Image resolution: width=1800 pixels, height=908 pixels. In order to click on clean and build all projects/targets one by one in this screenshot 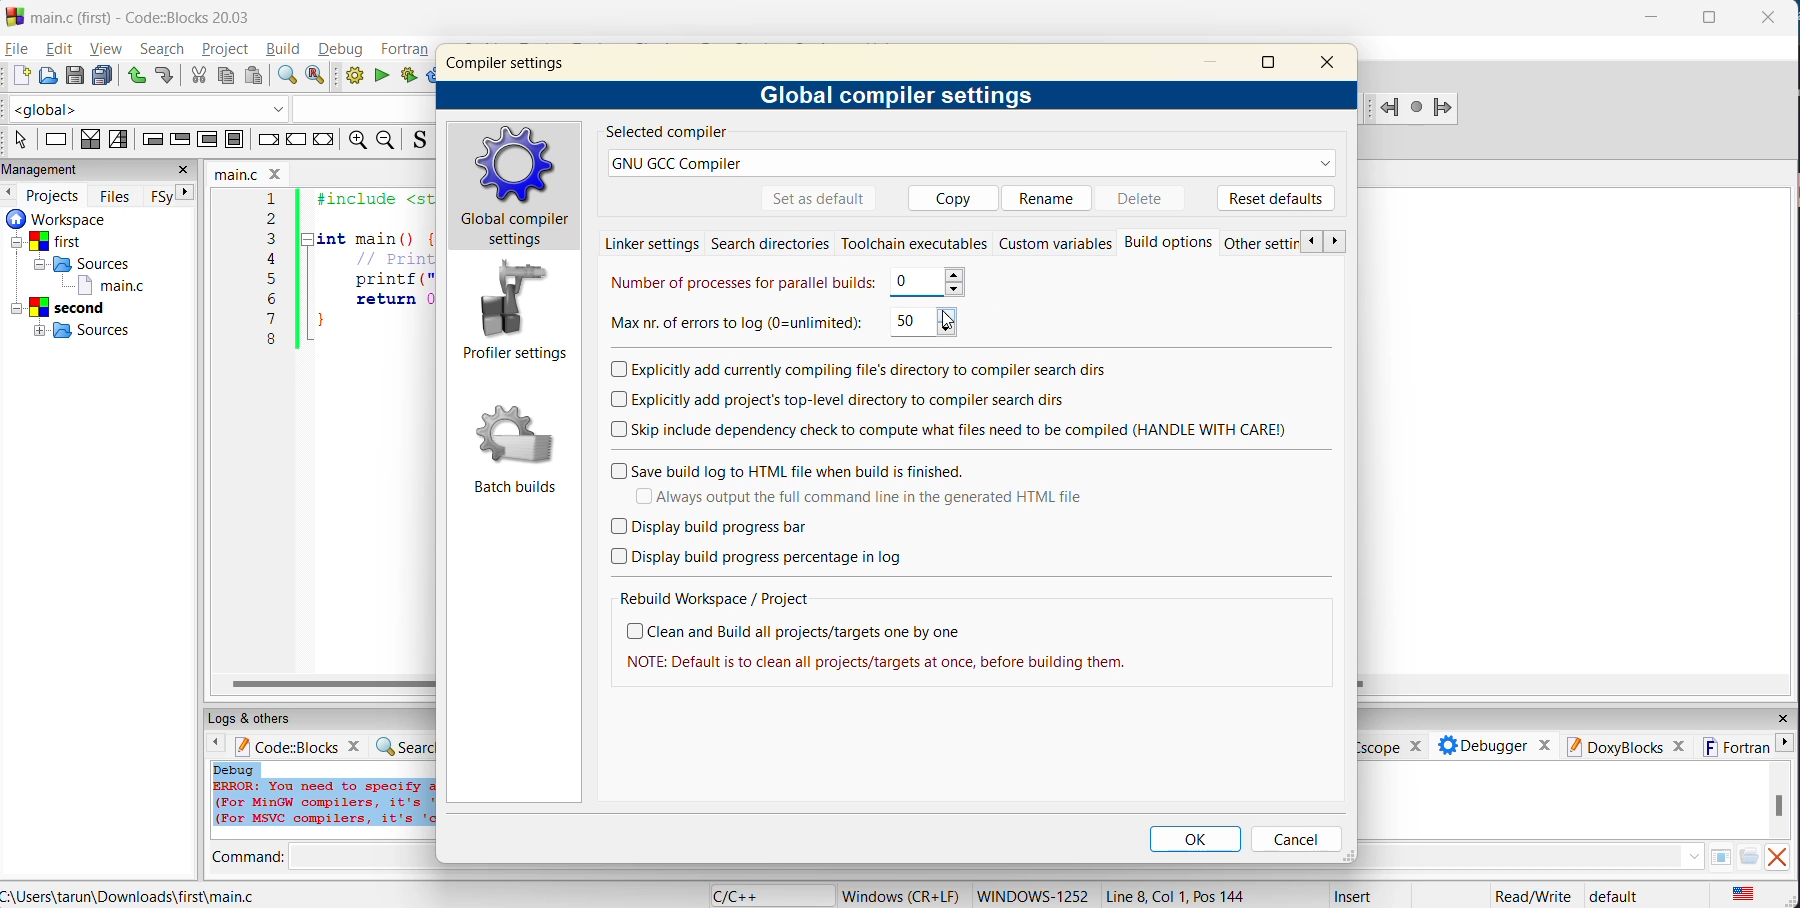, I will do `click(869, 631)`.